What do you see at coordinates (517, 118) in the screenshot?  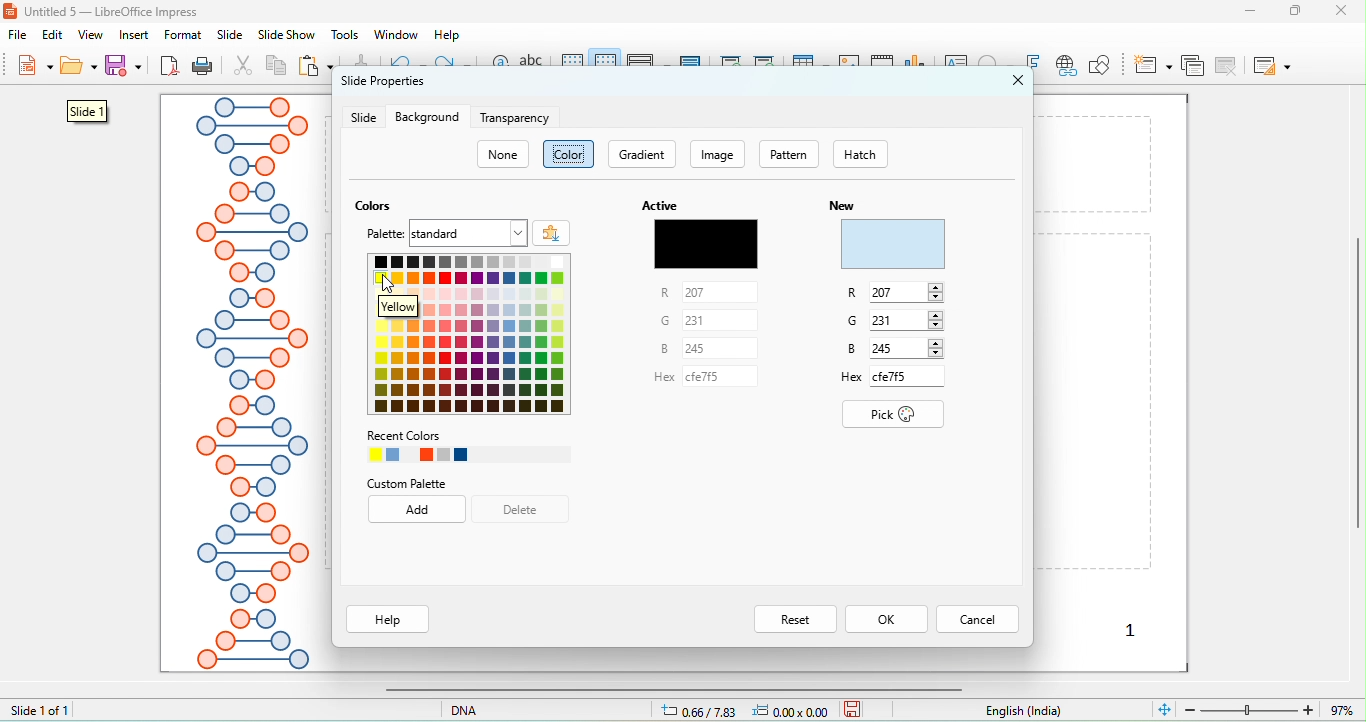 I see `transparency` at bounding box center [517, 118].